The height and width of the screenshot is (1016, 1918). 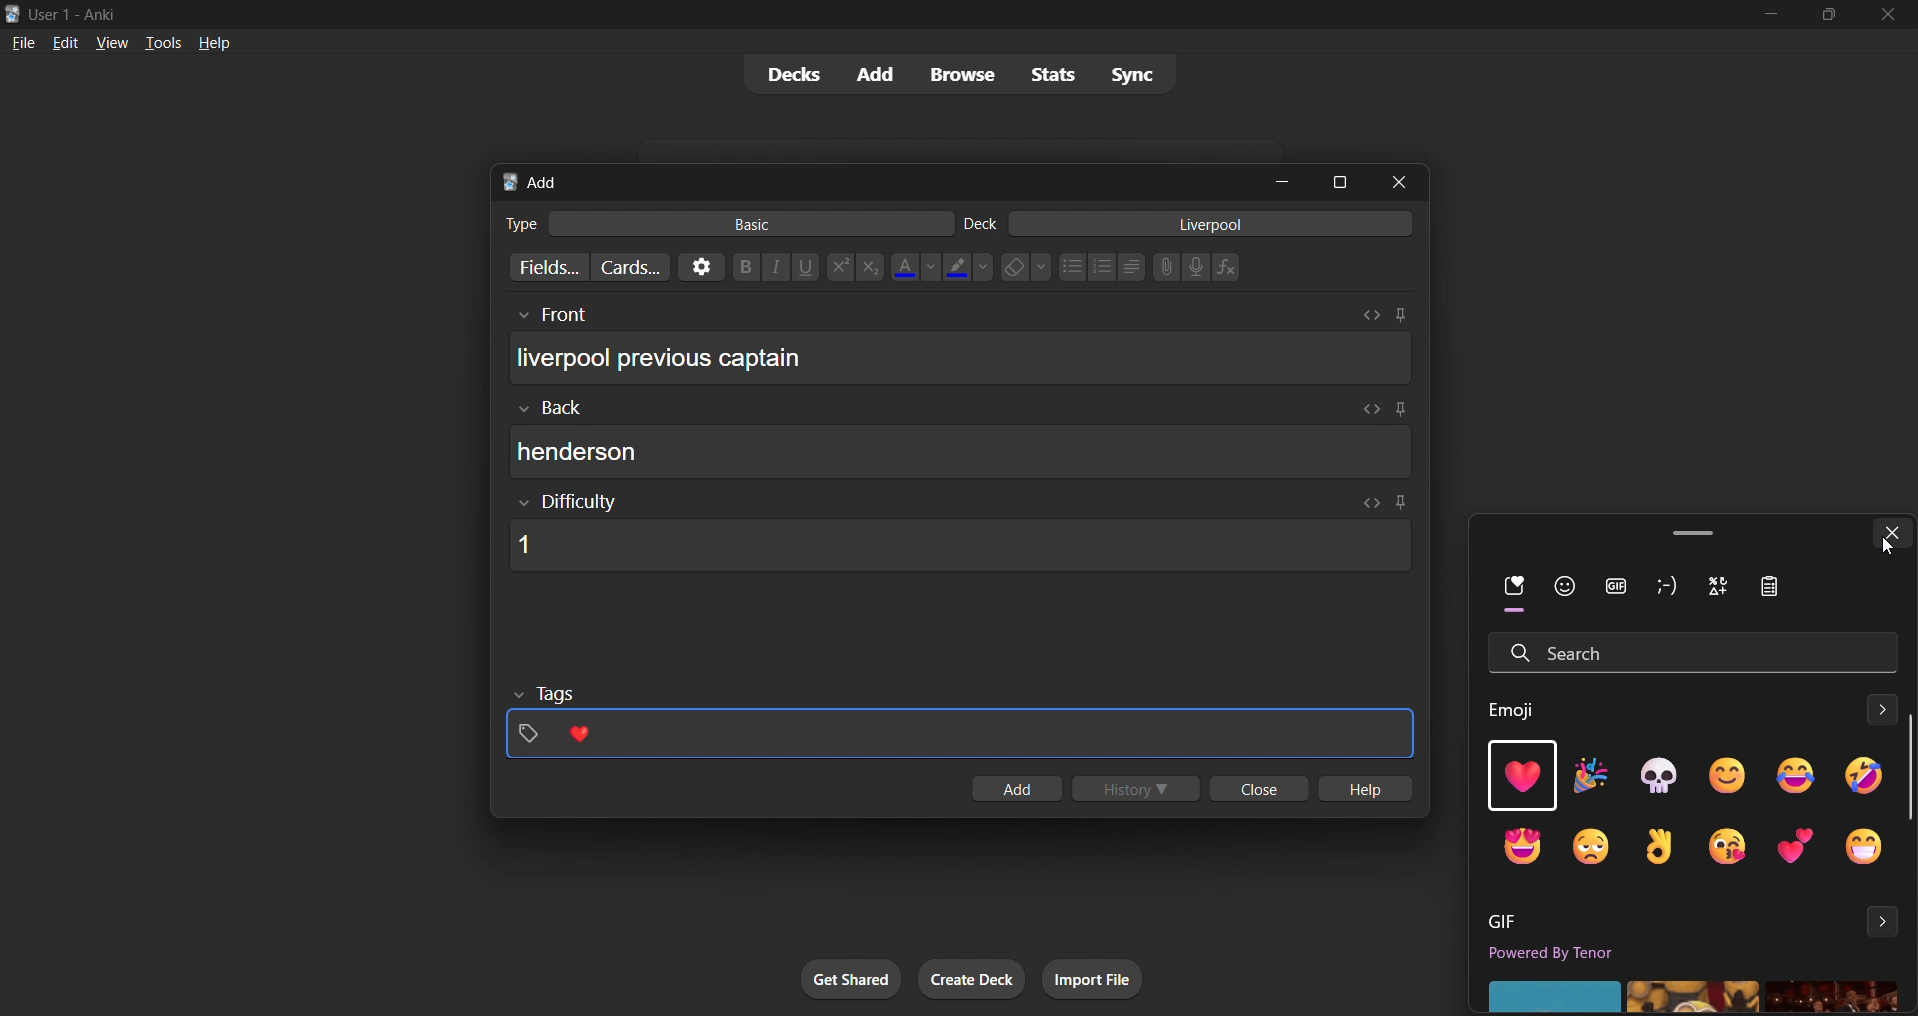 I want to click on view, so click(x=110, y=42).